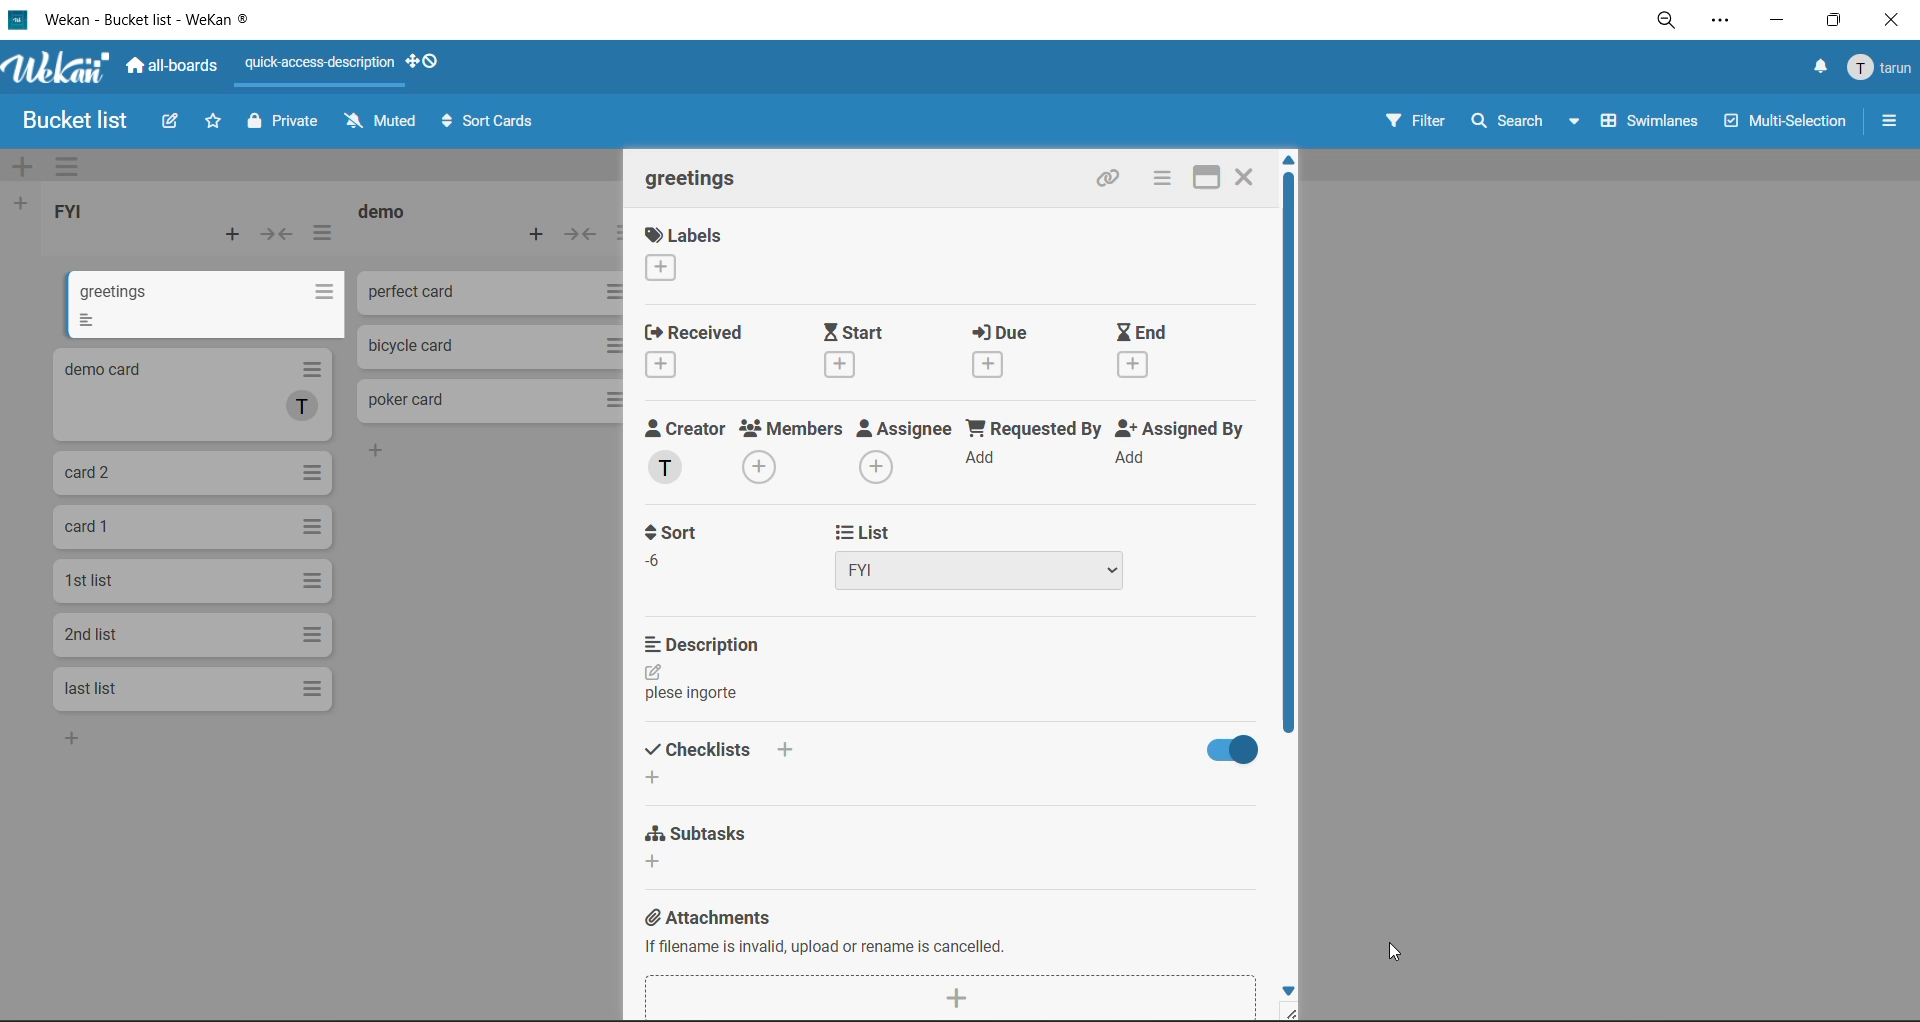 The width and height of the screenshot is (1920, 1022). Describe the element at coordinates (1726, 21) in the screenshot. I see `settings` at that location.